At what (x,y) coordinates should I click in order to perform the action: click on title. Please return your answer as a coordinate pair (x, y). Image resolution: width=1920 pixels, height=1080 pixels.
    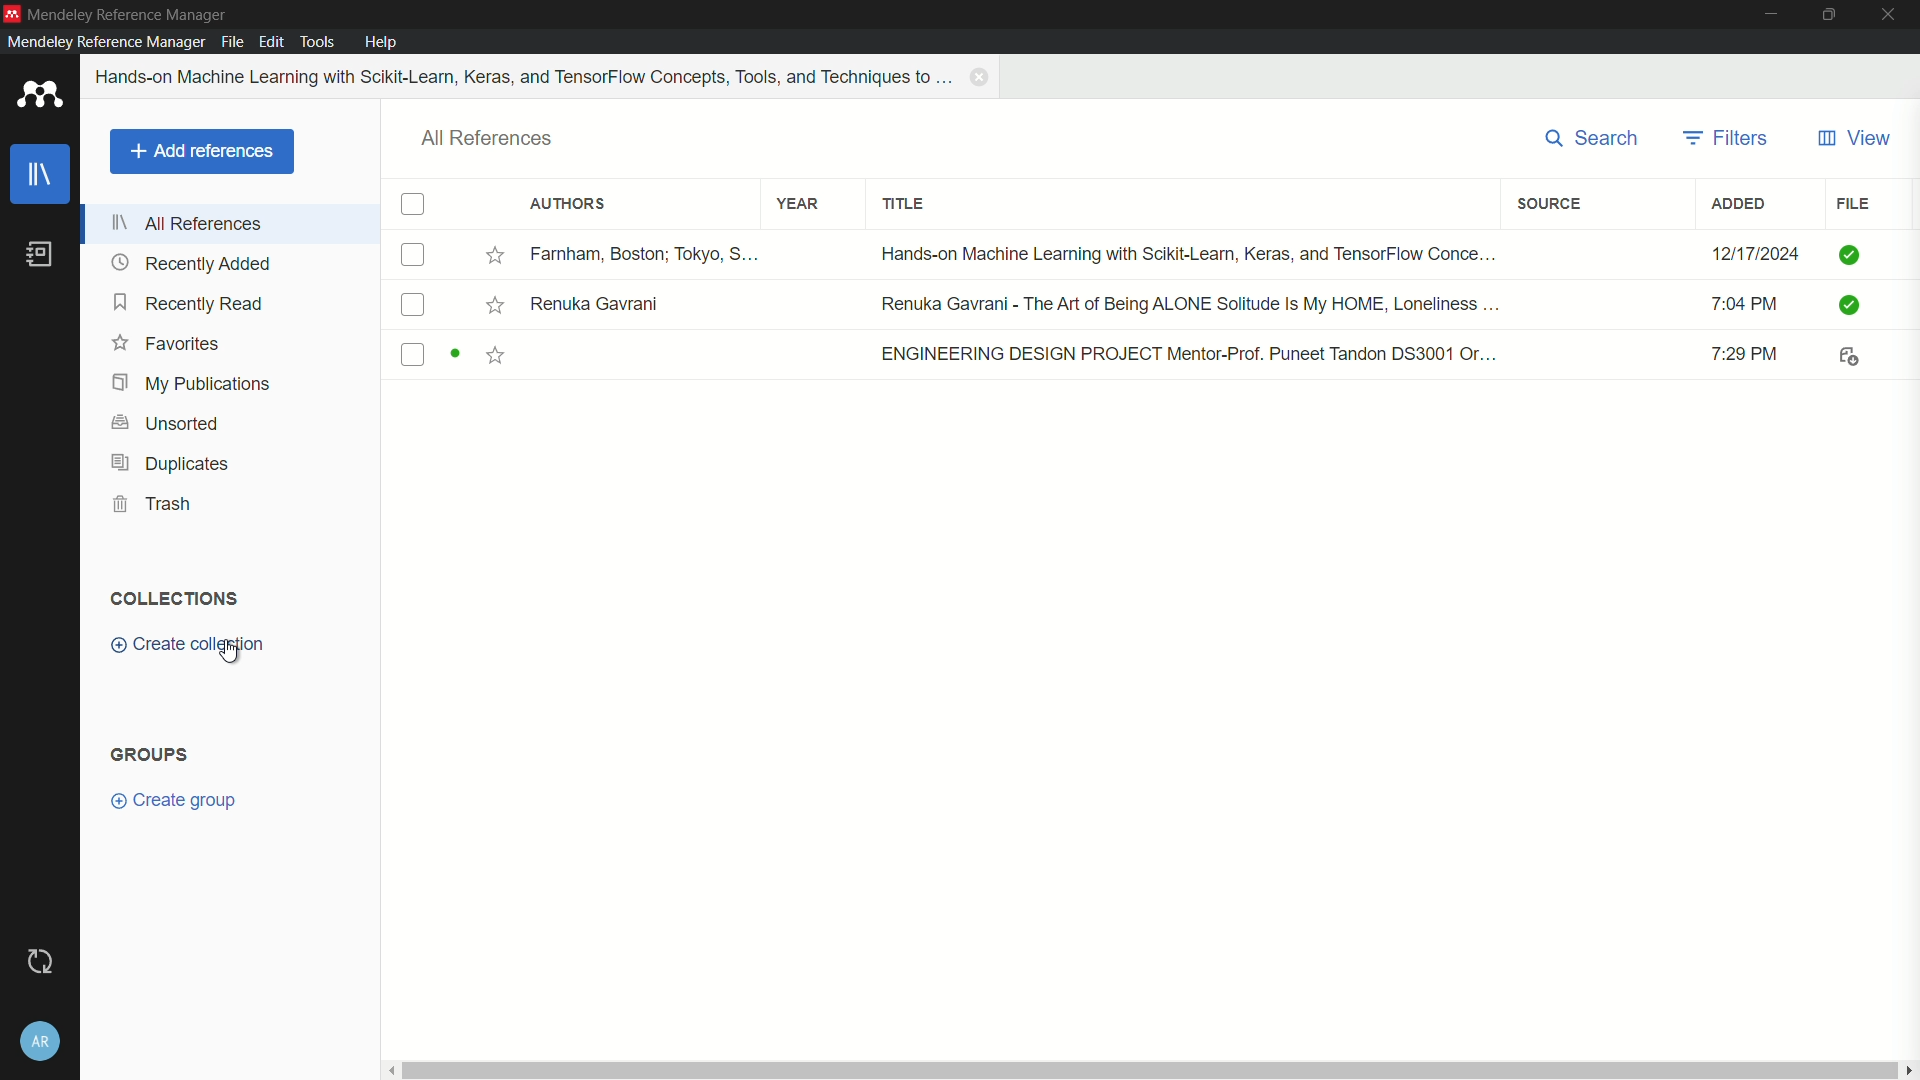
    Looking at the image, I should click on (904, 205).